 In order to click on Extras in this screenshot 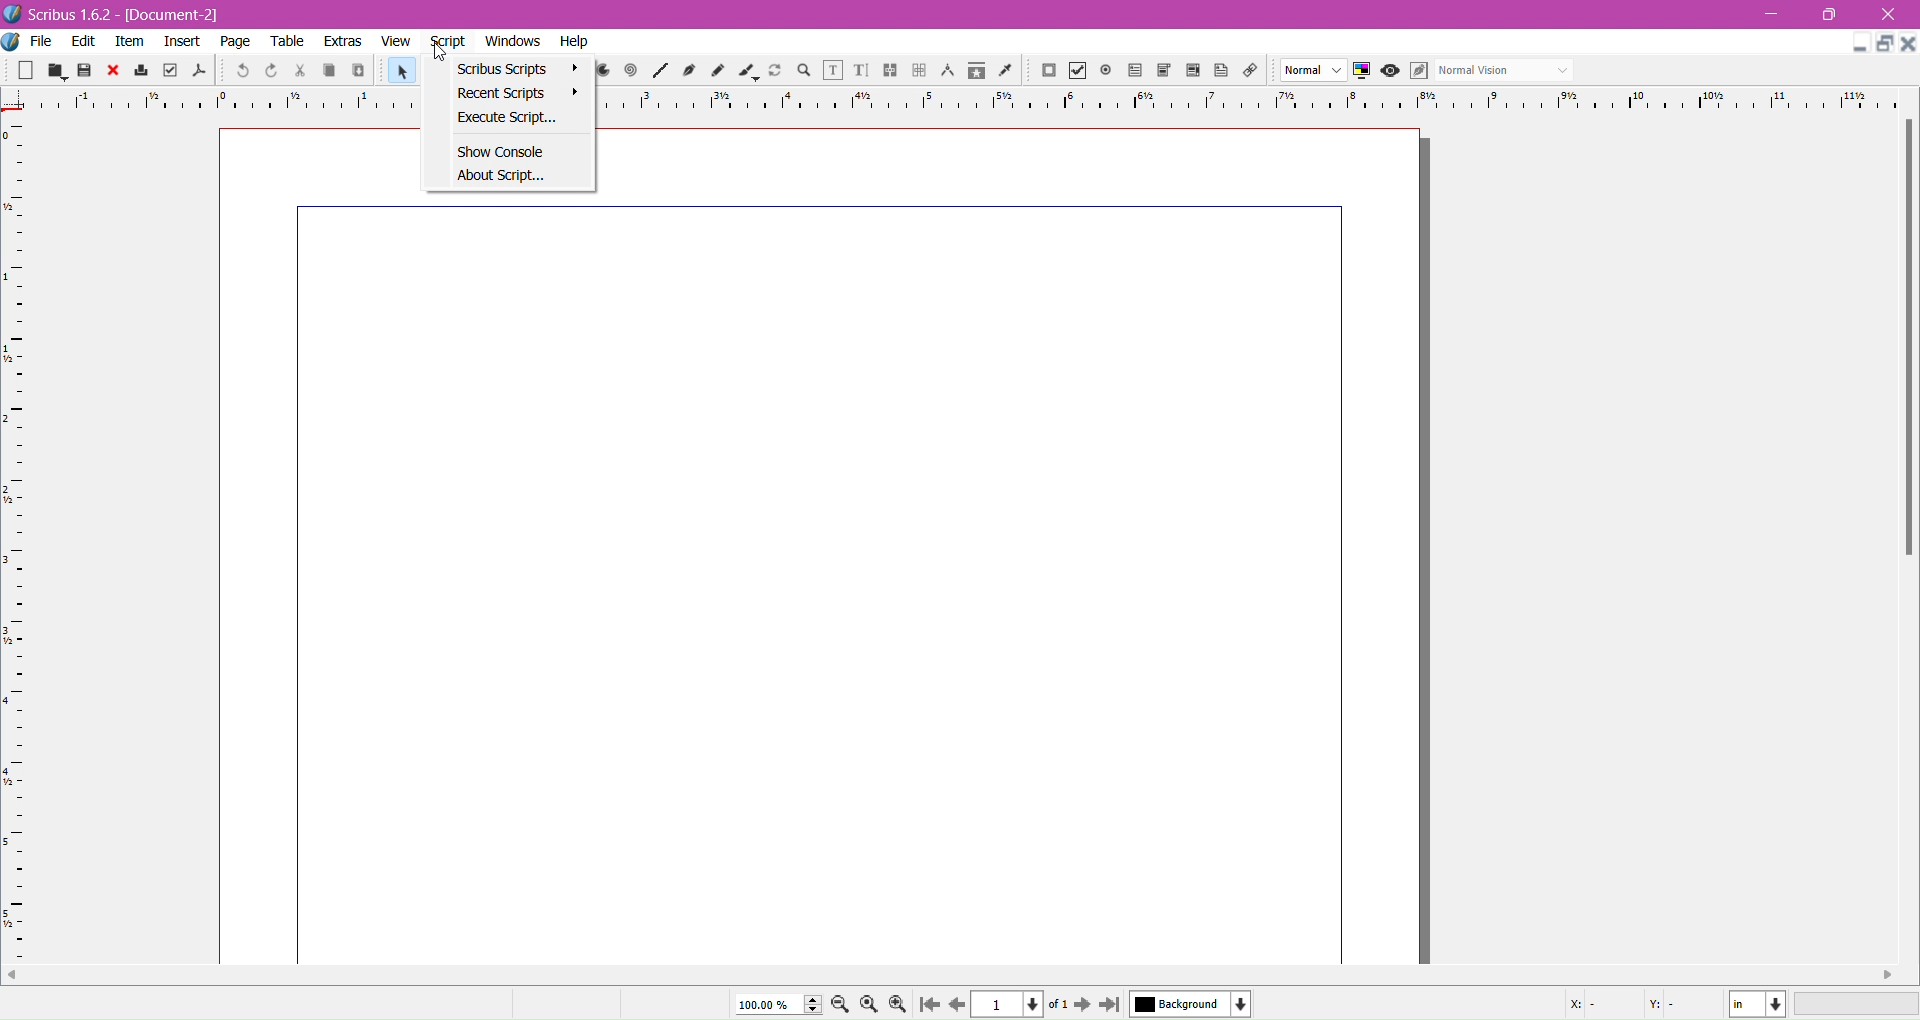, I will do `click(342, 41)`.